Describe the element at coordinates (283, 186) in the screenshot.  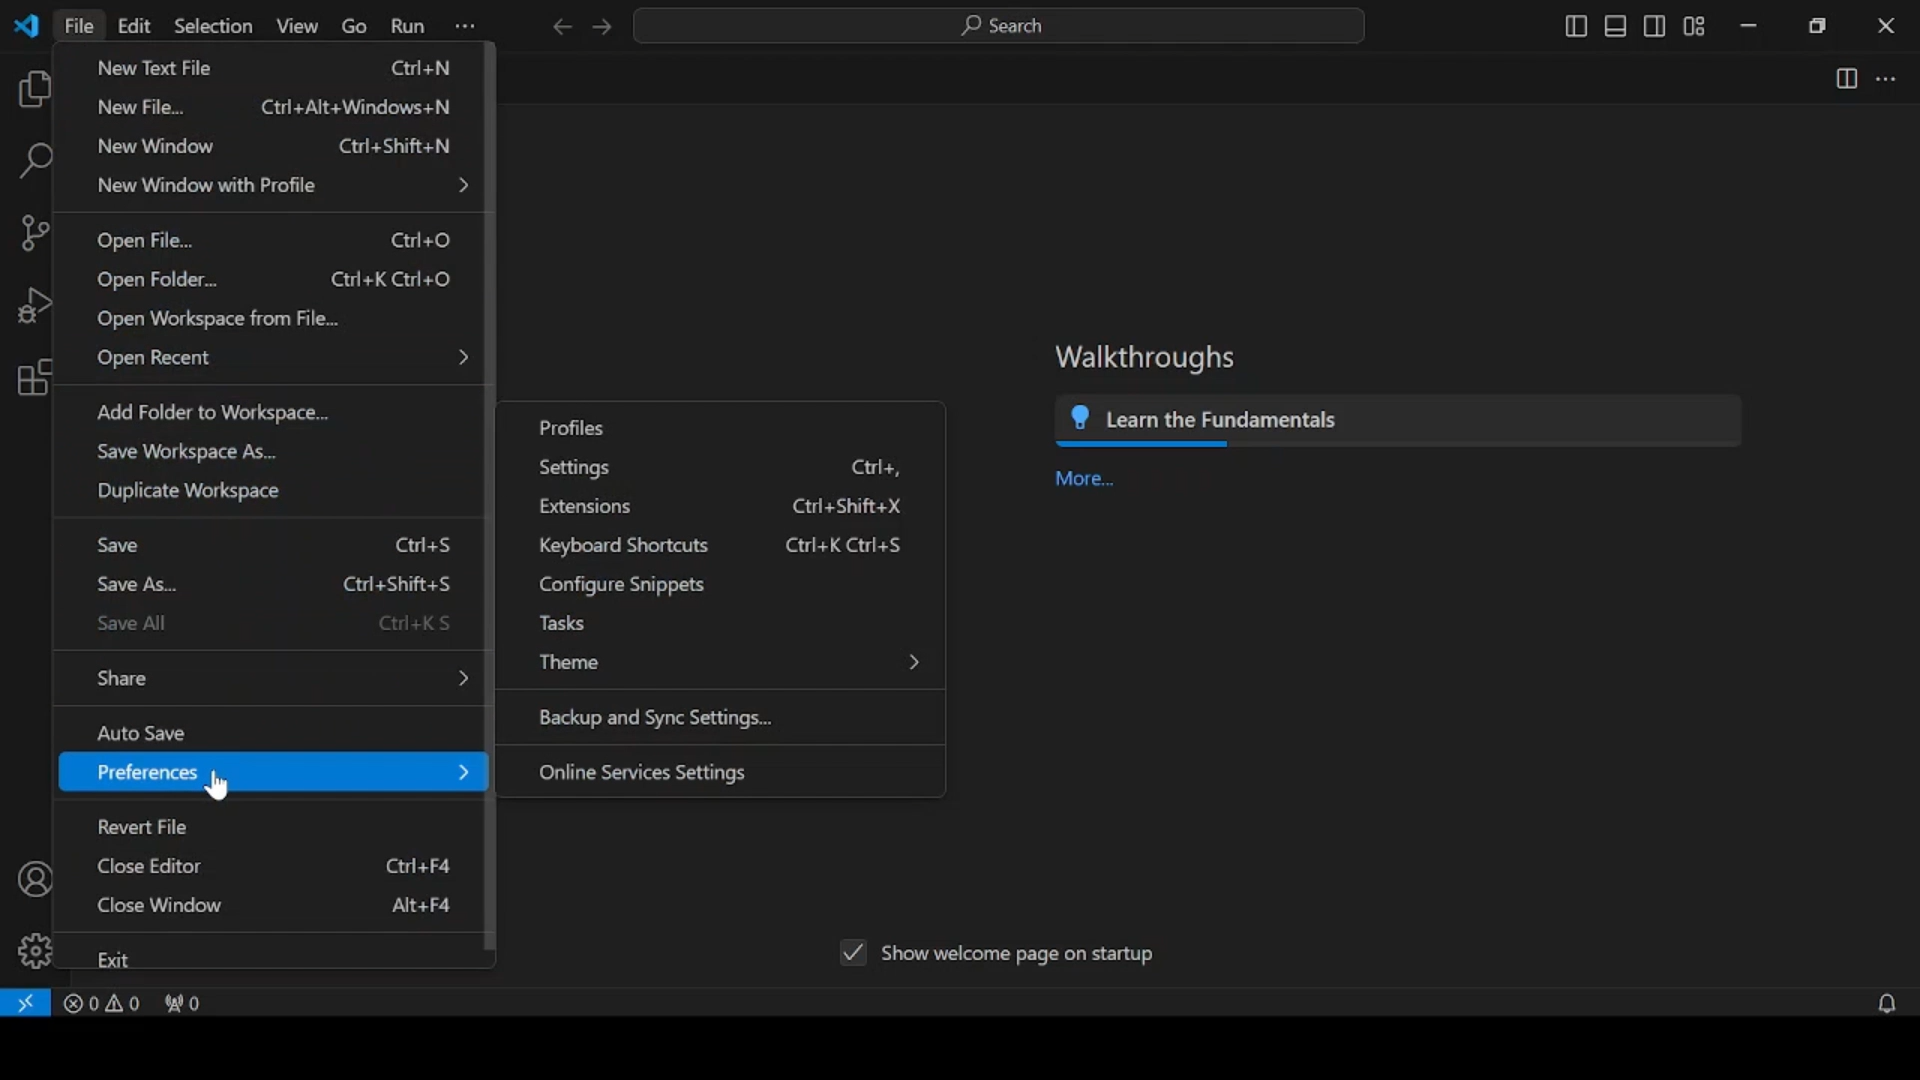
I see `new window with profile menu` at that location.